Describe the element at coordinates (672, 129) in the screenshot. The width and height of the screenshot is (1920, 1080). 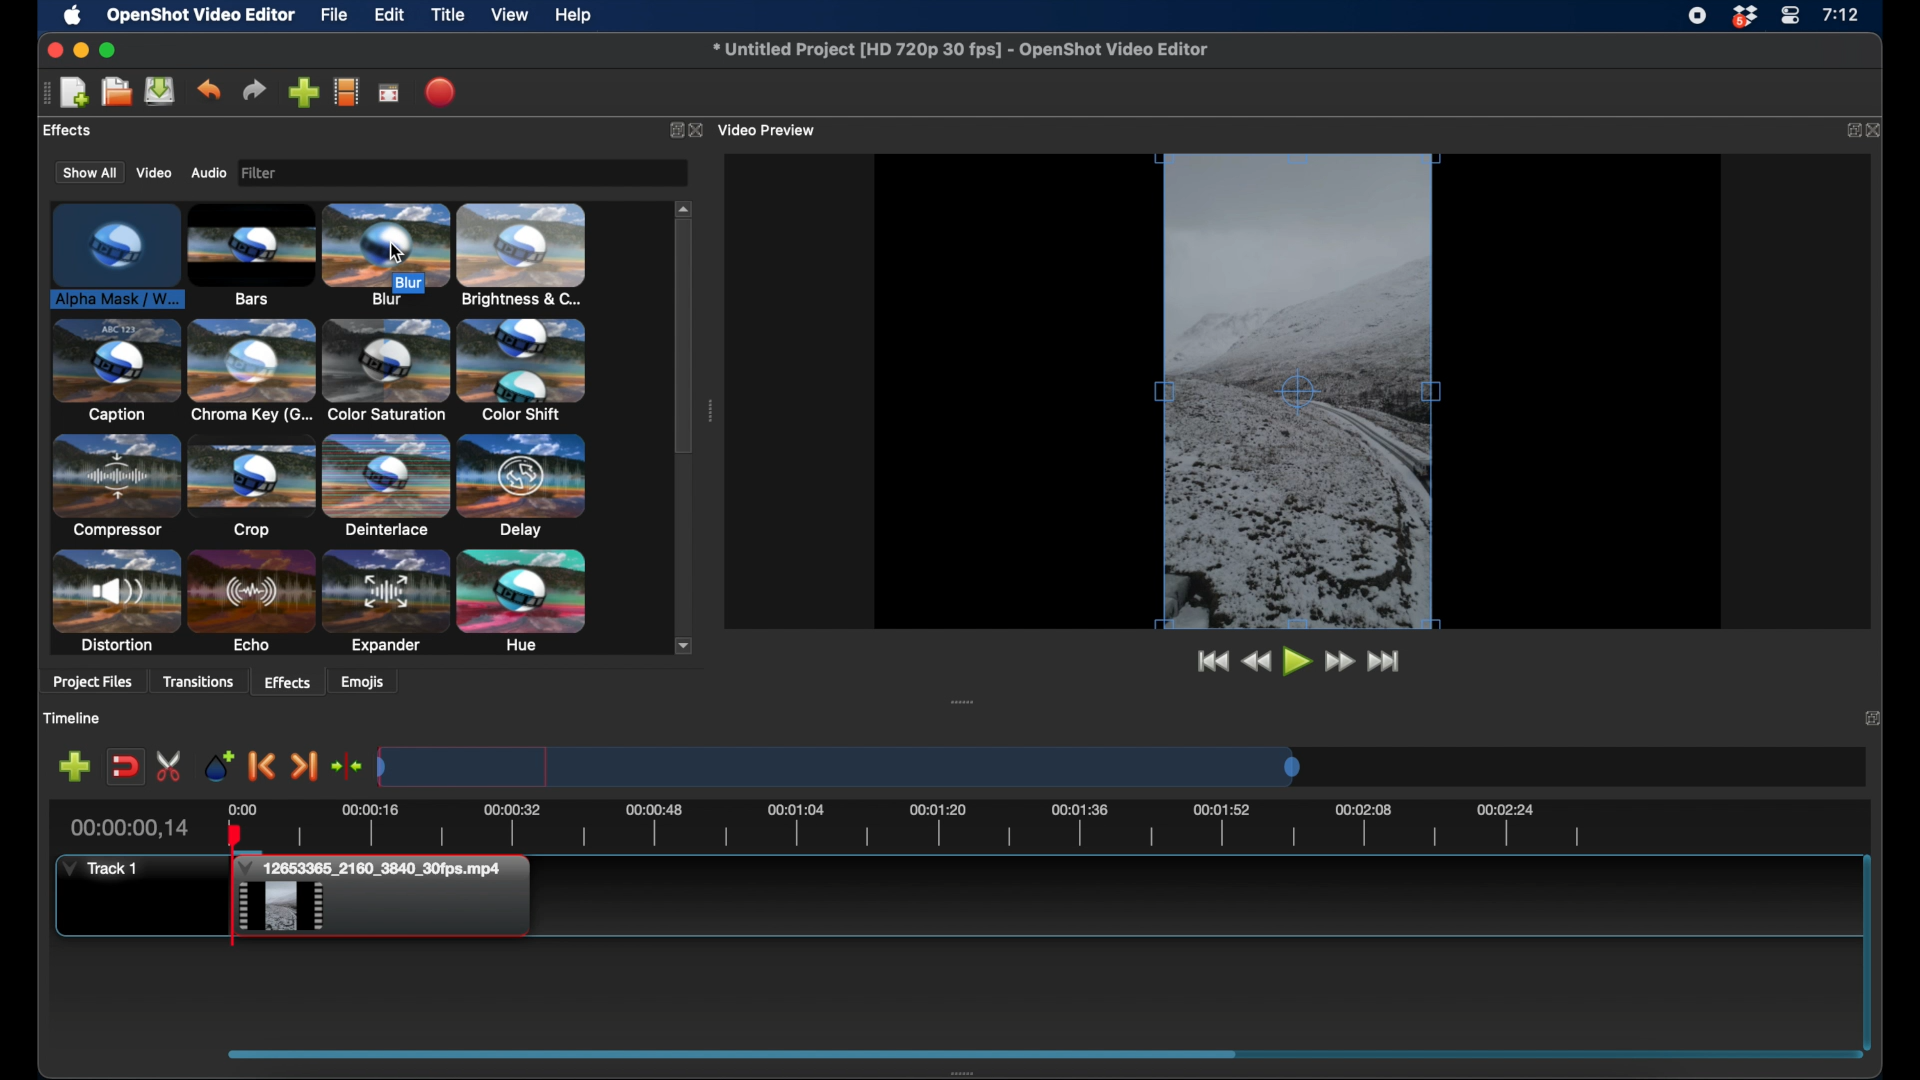
I see `expand` at that location.